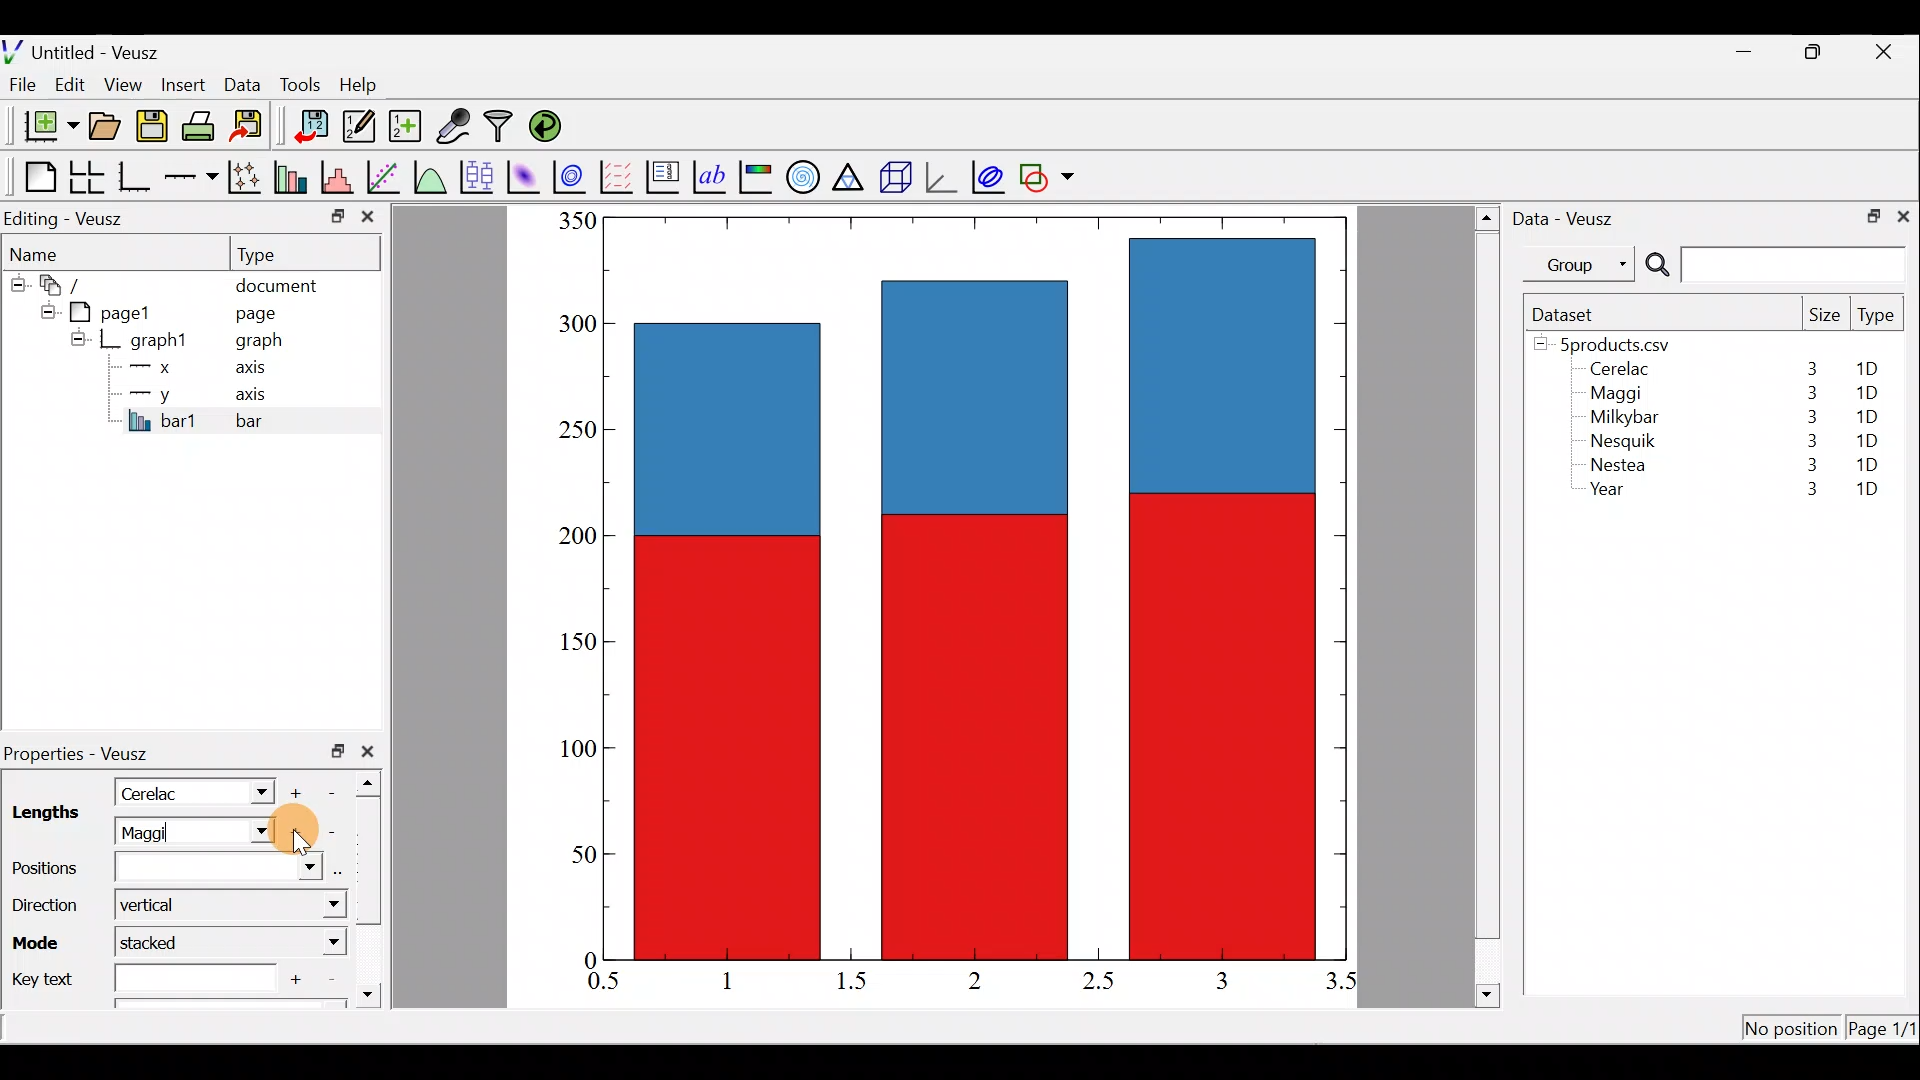 Image resolution: width=1920 pixels, height=1080 pixels. What do you see at coordinates (1613, 343) in the screenshot?
I see `5products.csv` at bounding box center [1613, 343].